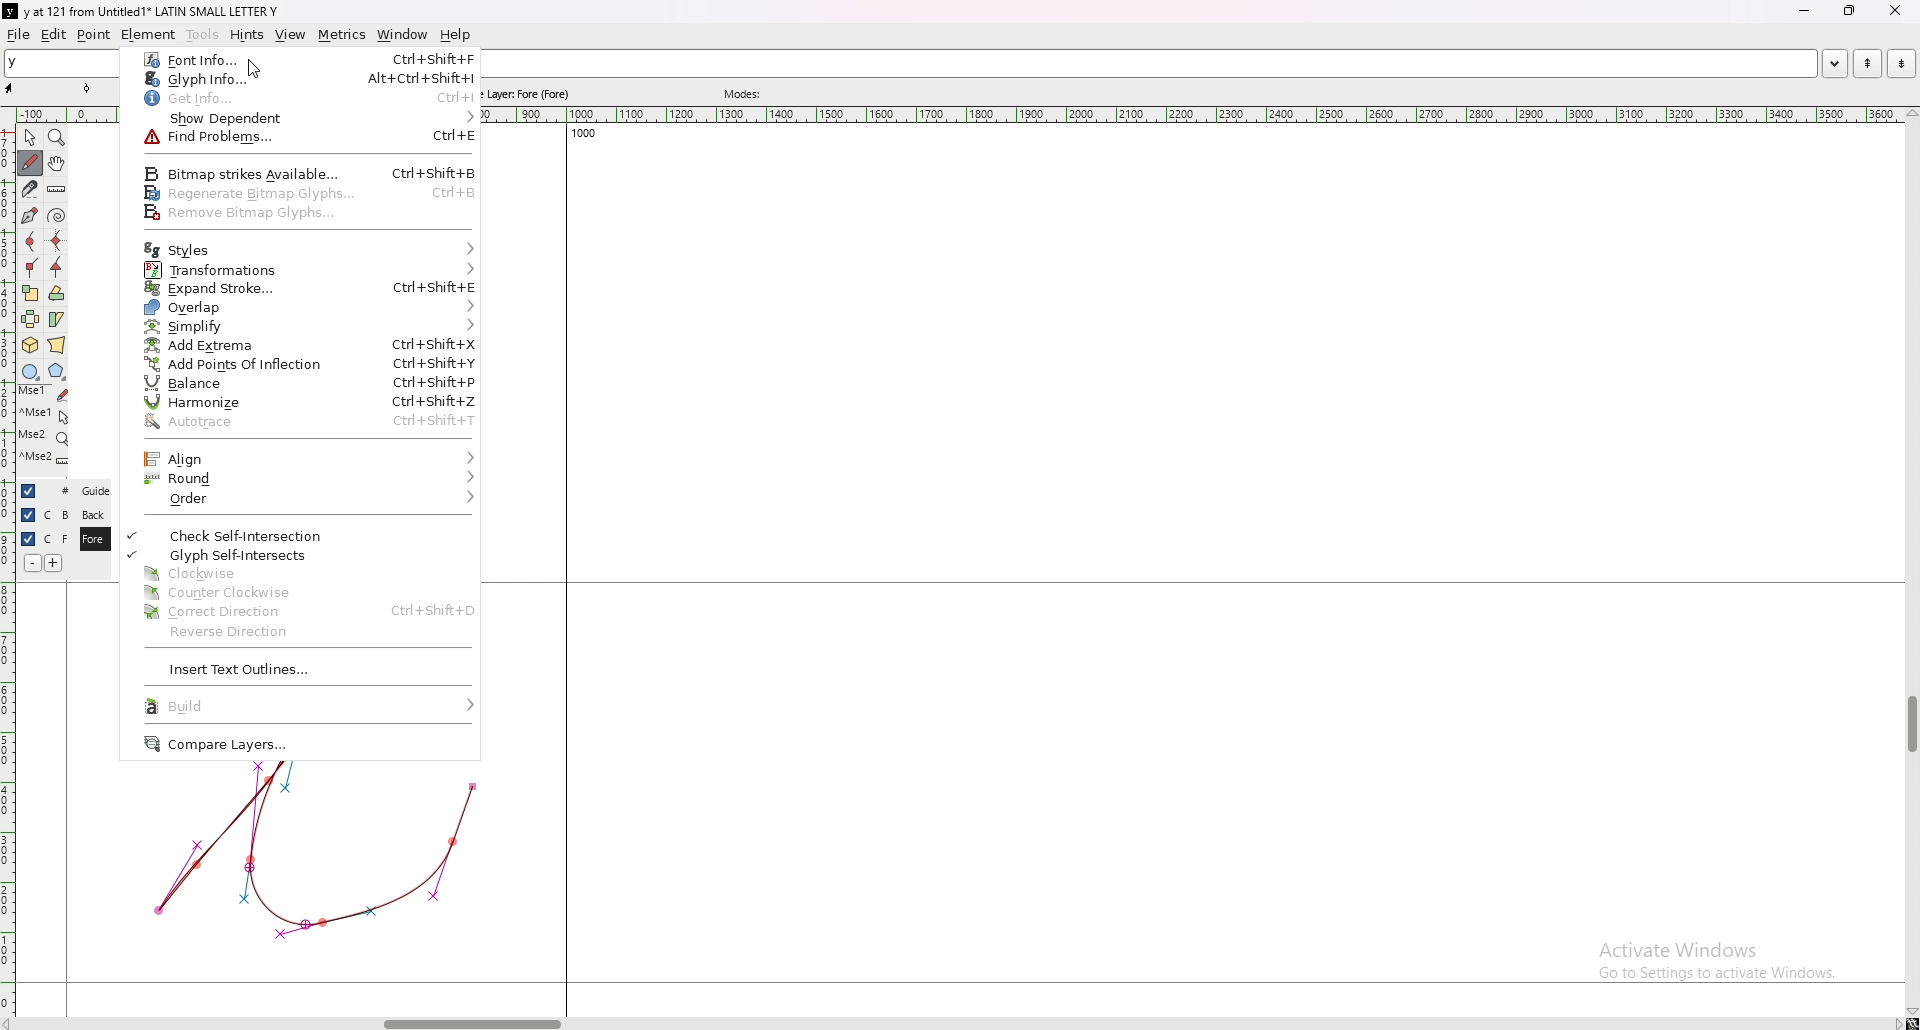 The height and width of the screenshot is (1030, 1920). What do you see at coordinates (32, 563) in the screenshot?
I see `remove layer` at bounding box center [32, 563].